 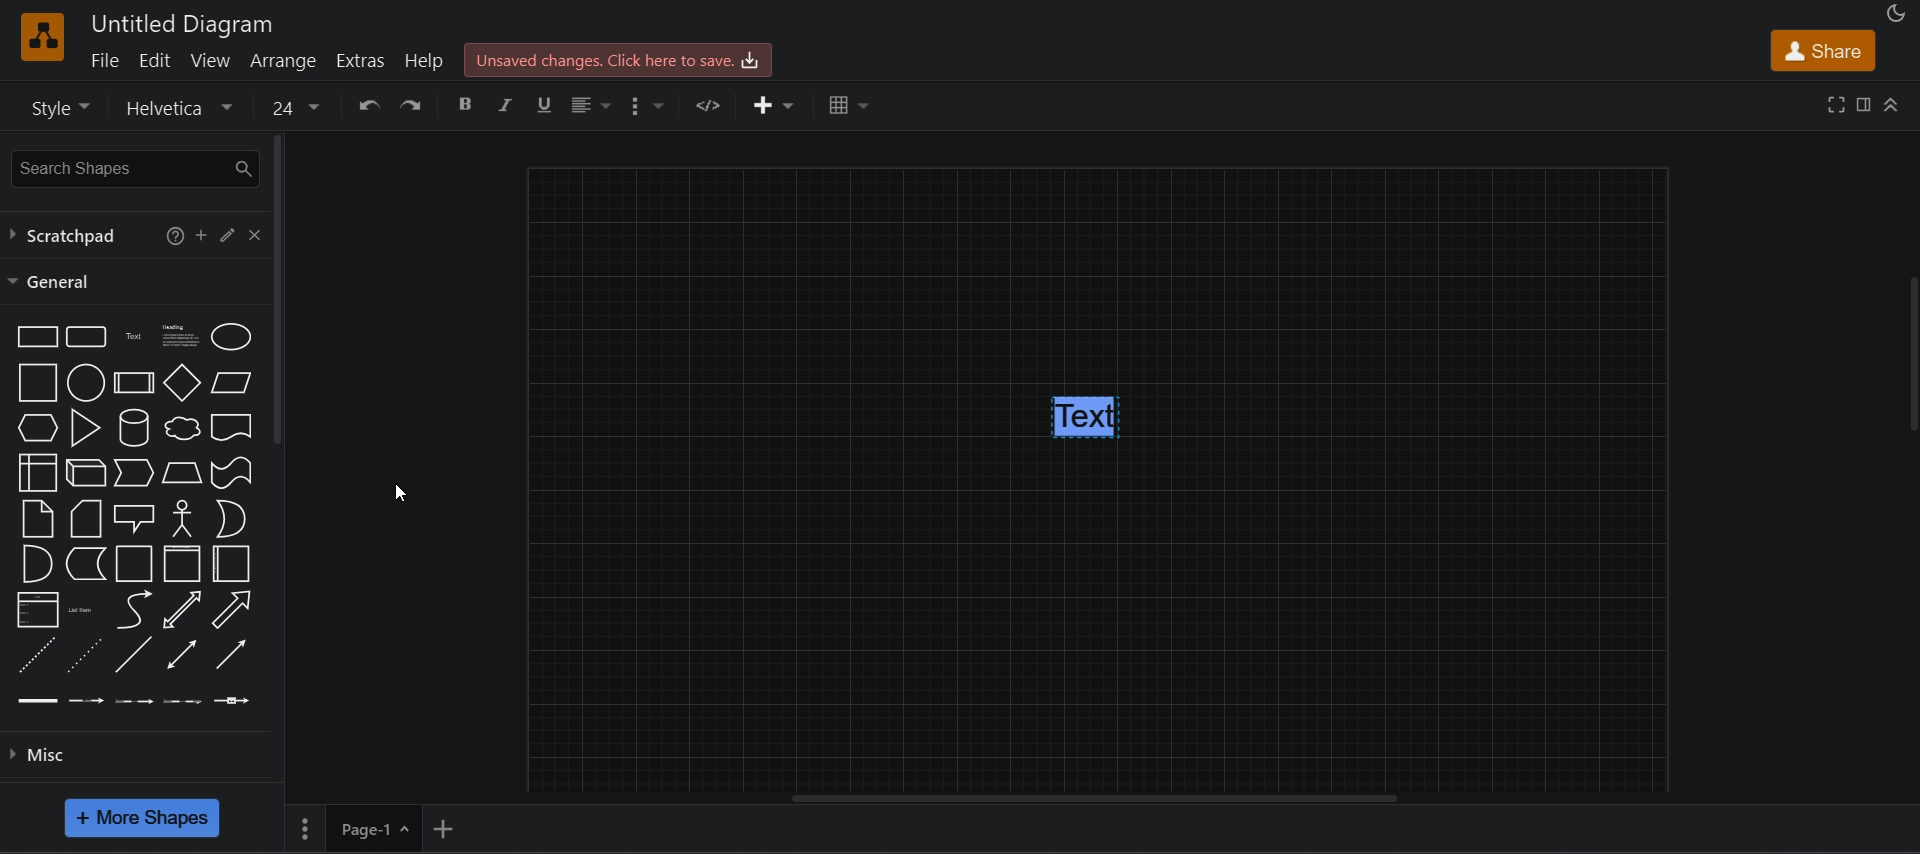 I want to click on Connector with 3 labels, so click(x=182, y=702).